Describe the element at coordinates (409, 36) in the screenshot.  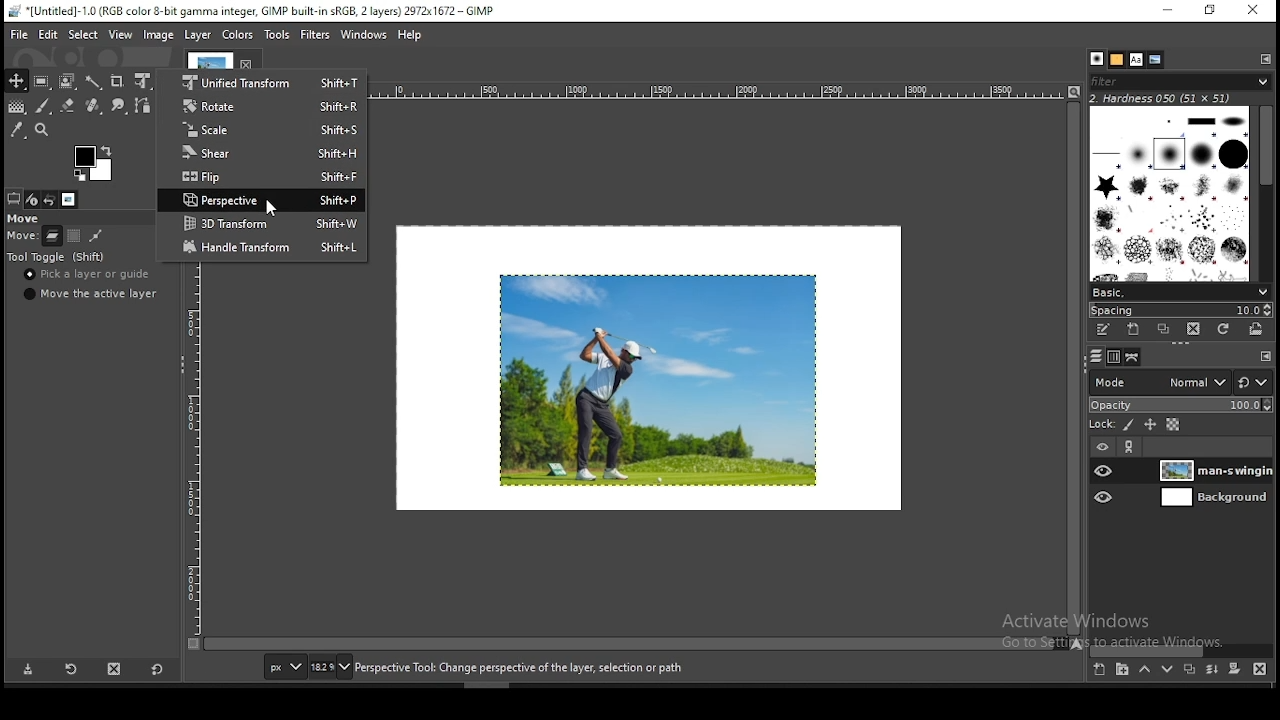
I see `help` at that location.